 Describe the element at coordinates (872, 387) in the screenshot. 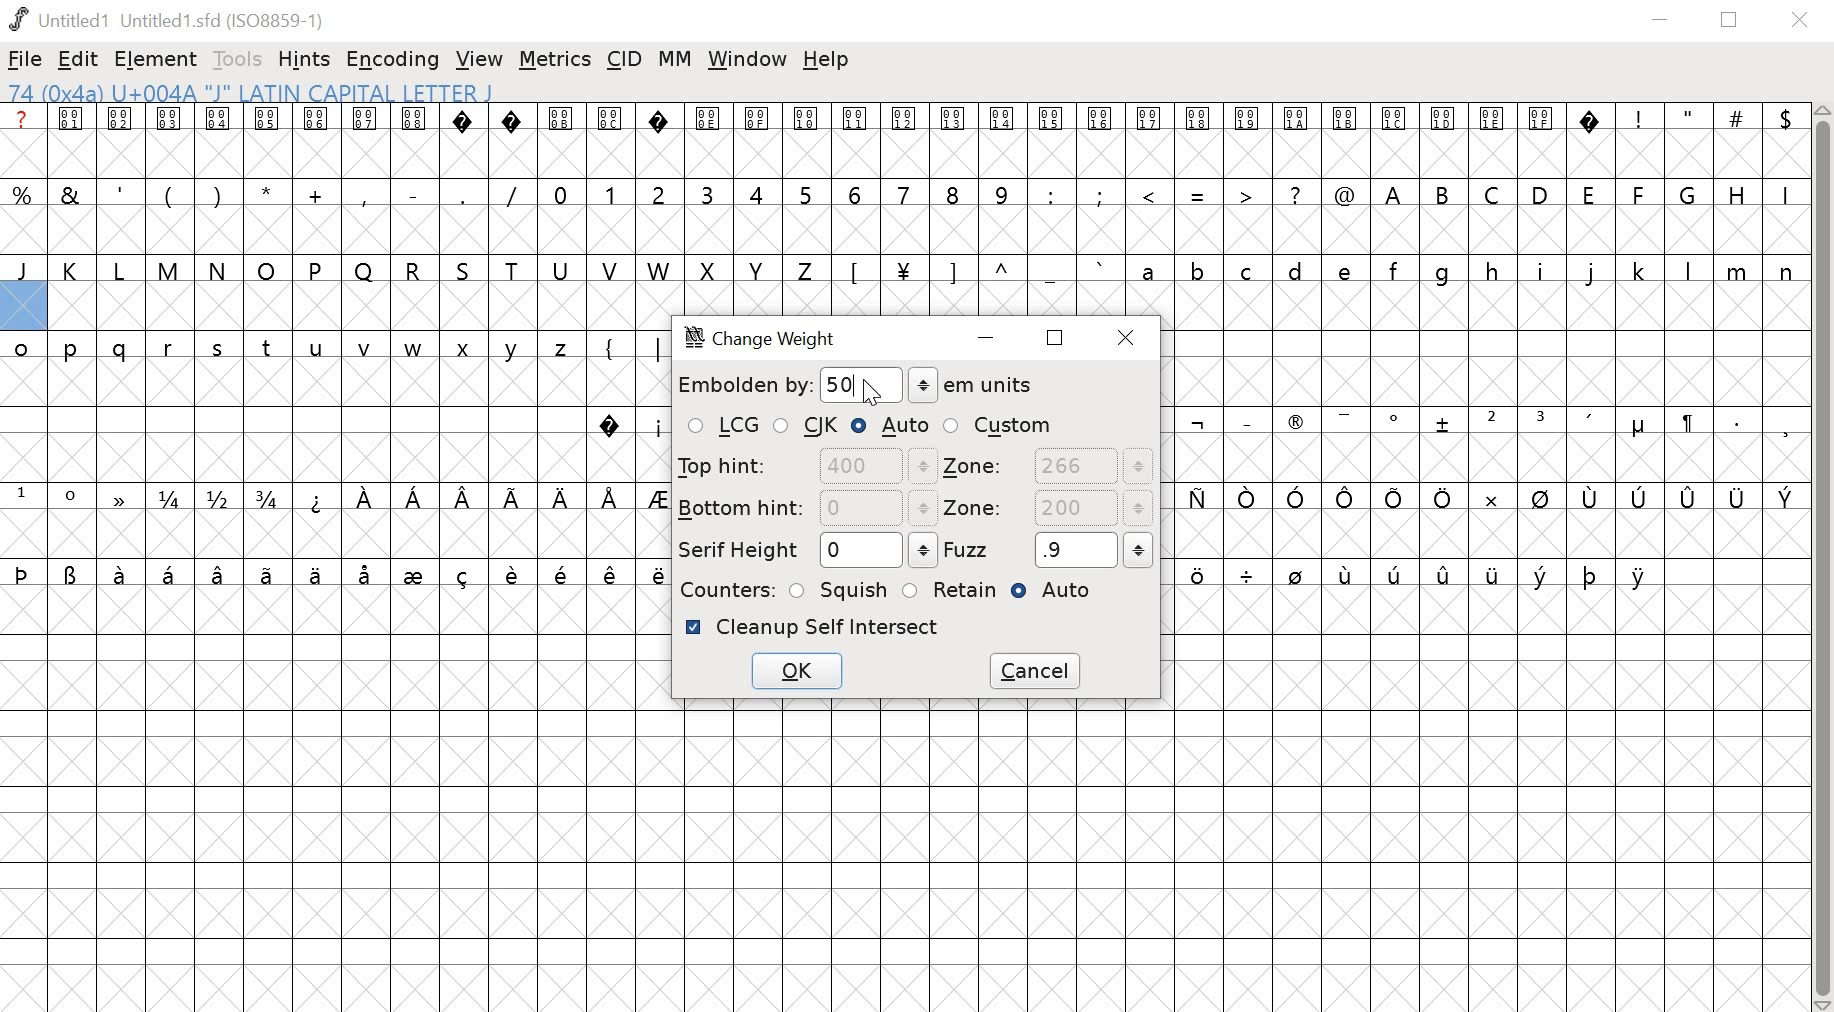

I see `Cursor` at that location.